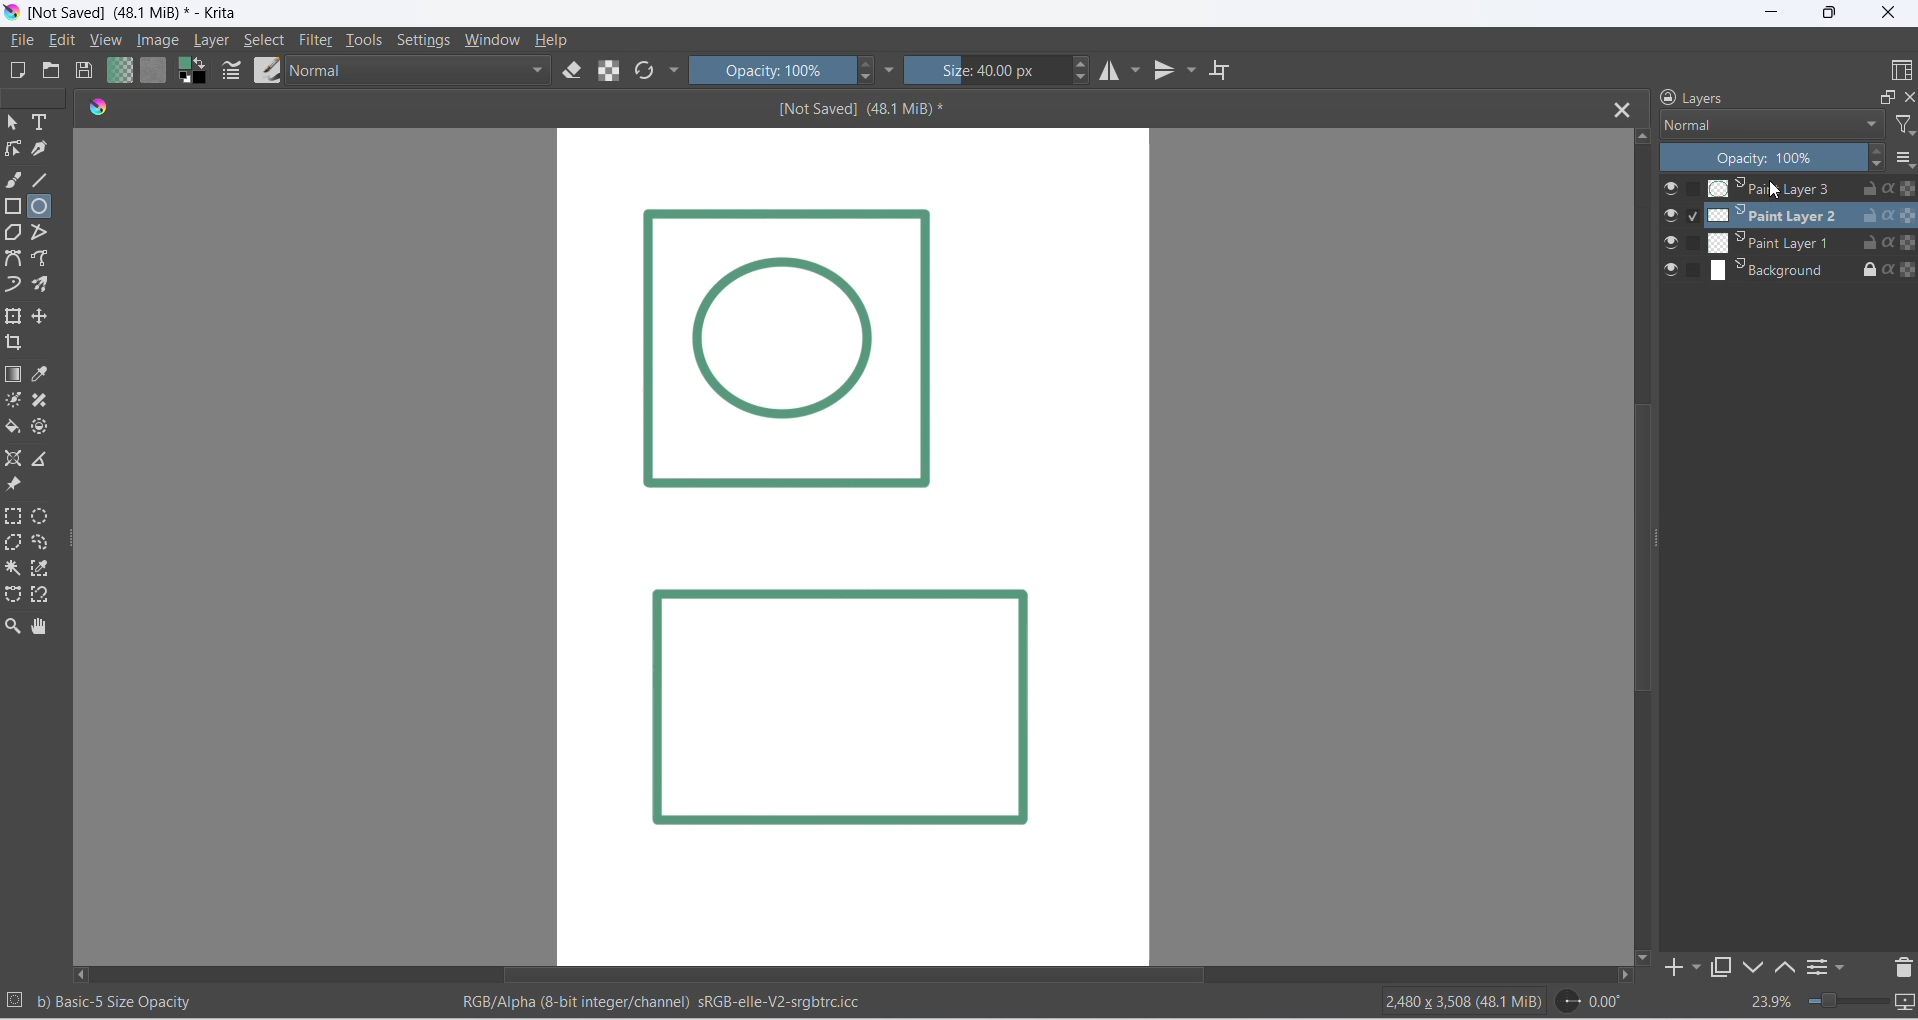 Image resolution: width=1918 pixels, height=1020 pixels. What do you see at coordinates (16, 287) in the screenshot?
I see `dynamic brush tool` at bounding box center [16, 287].